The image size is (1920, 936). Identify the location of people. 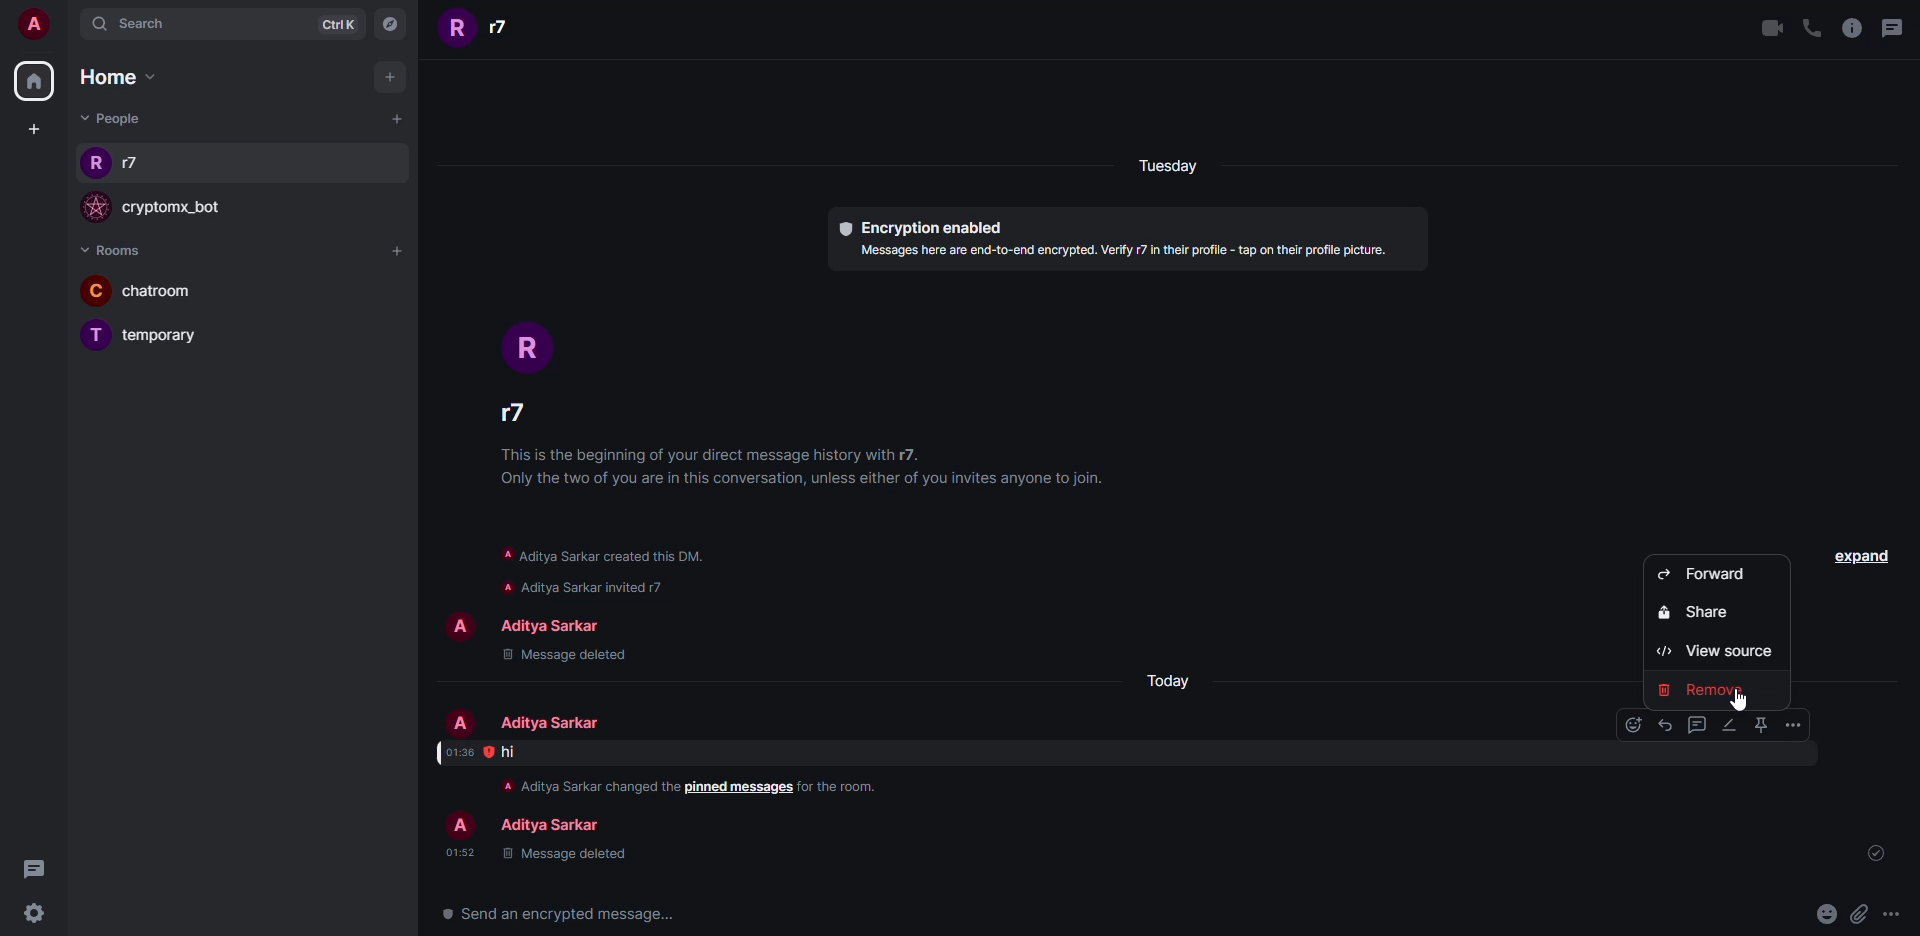
(506, 27).